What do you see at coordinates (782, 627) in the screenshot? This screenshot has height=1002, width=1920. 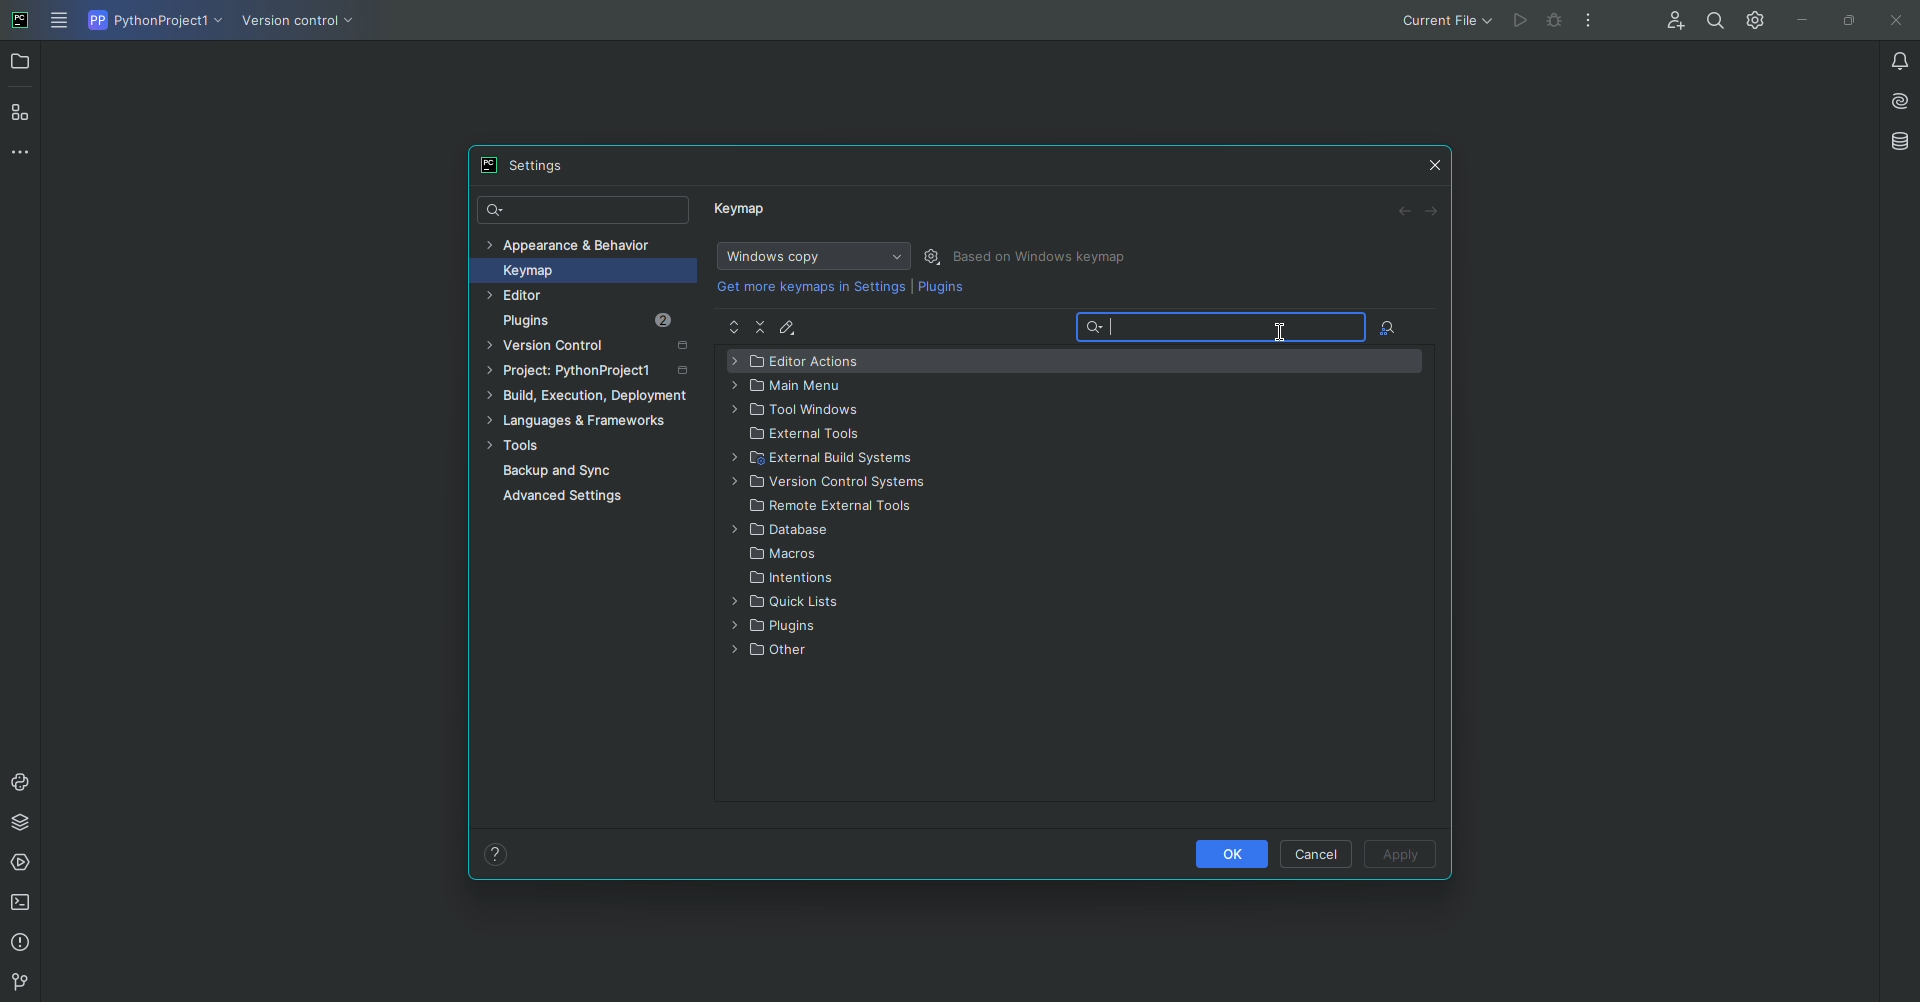 I see `Plugins` at bounding box center [782, 627].